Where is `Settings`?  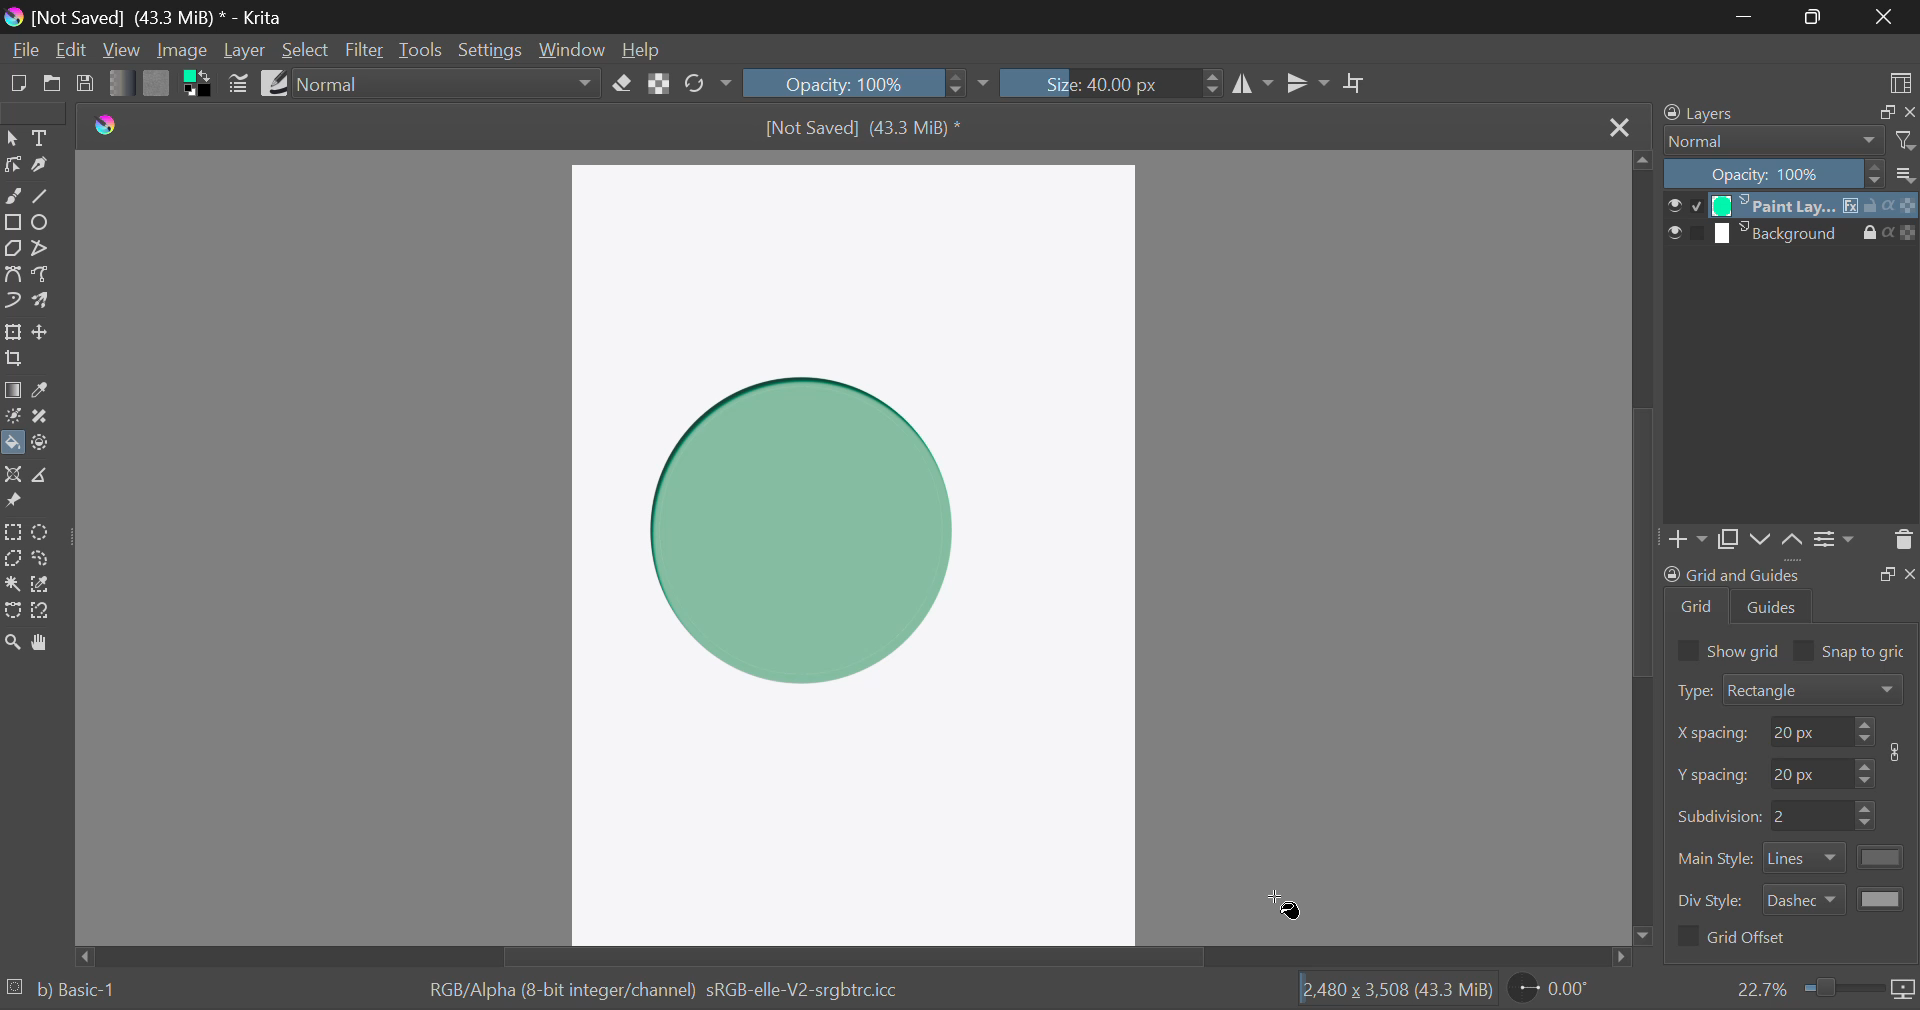 Settings is located at coordinates (1838, 545).